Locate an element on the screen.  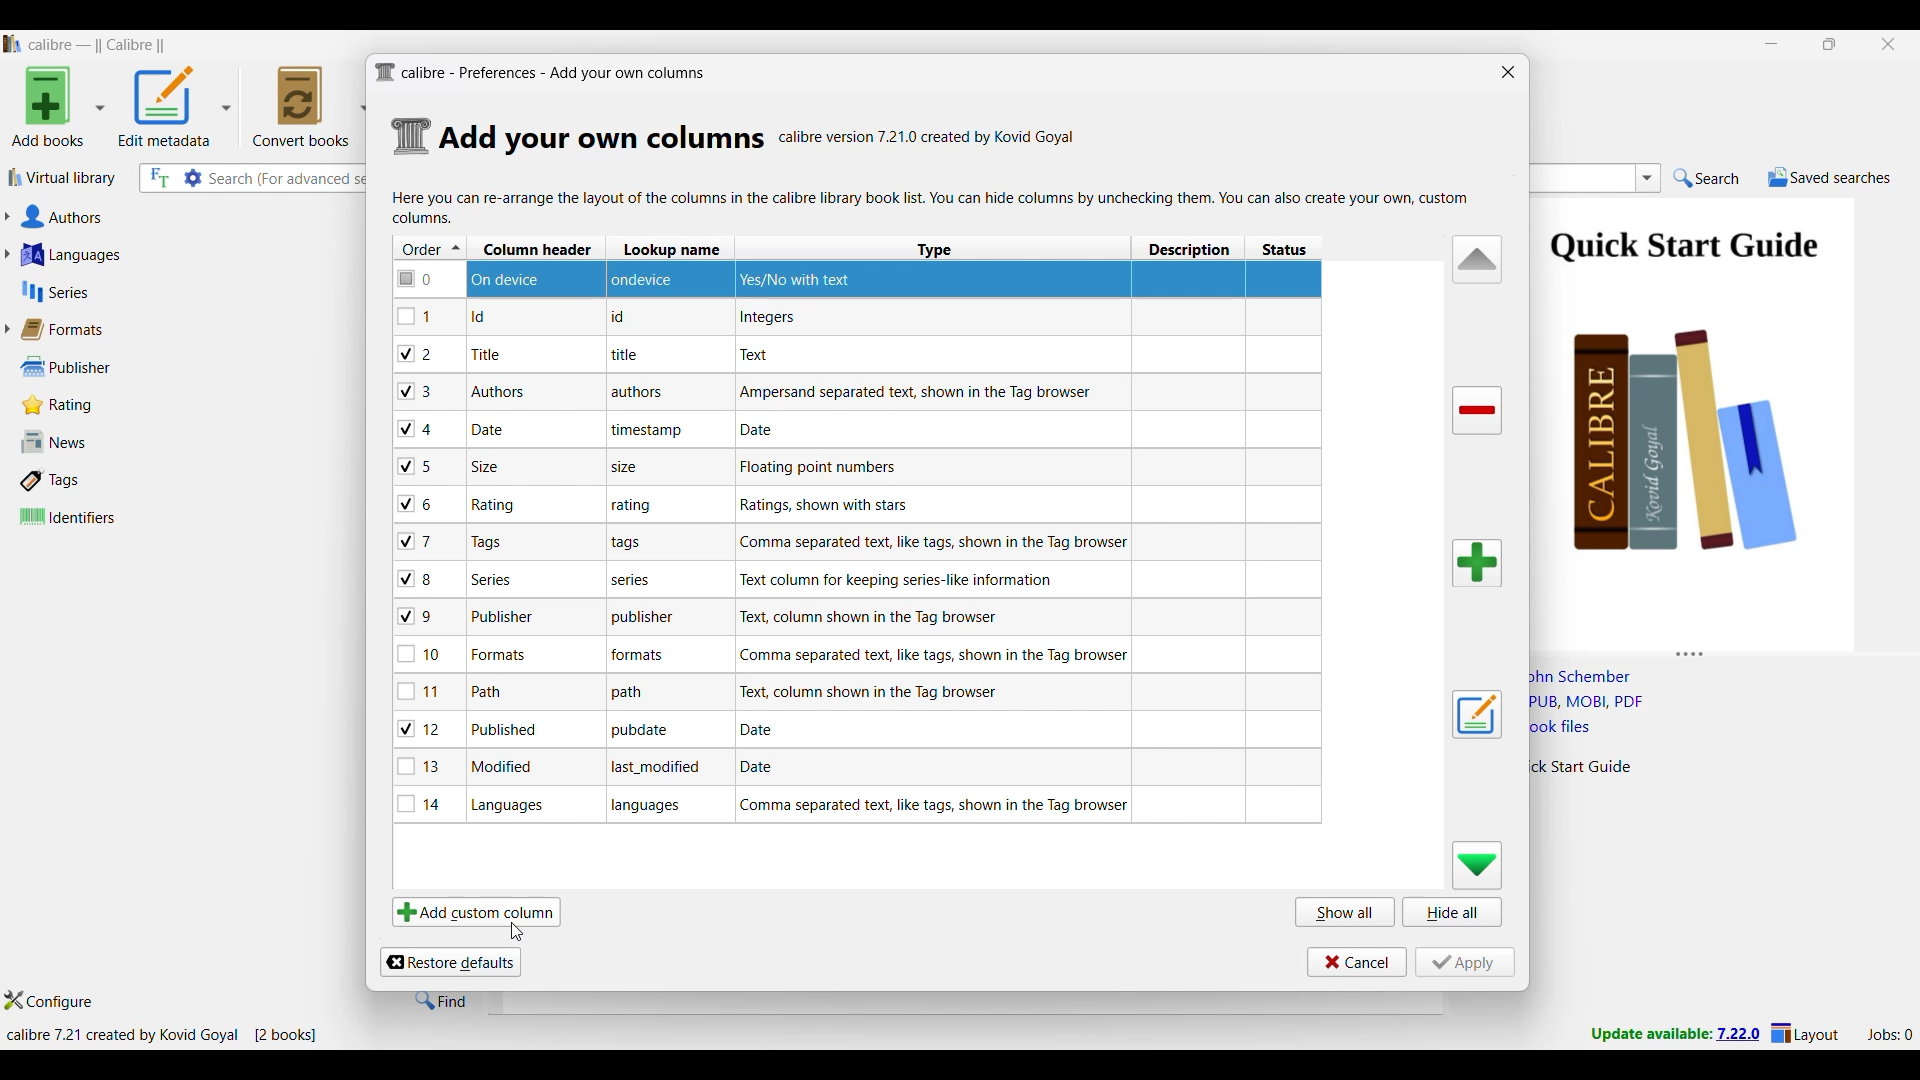
Delete column is located at coordinates (1478, 411).